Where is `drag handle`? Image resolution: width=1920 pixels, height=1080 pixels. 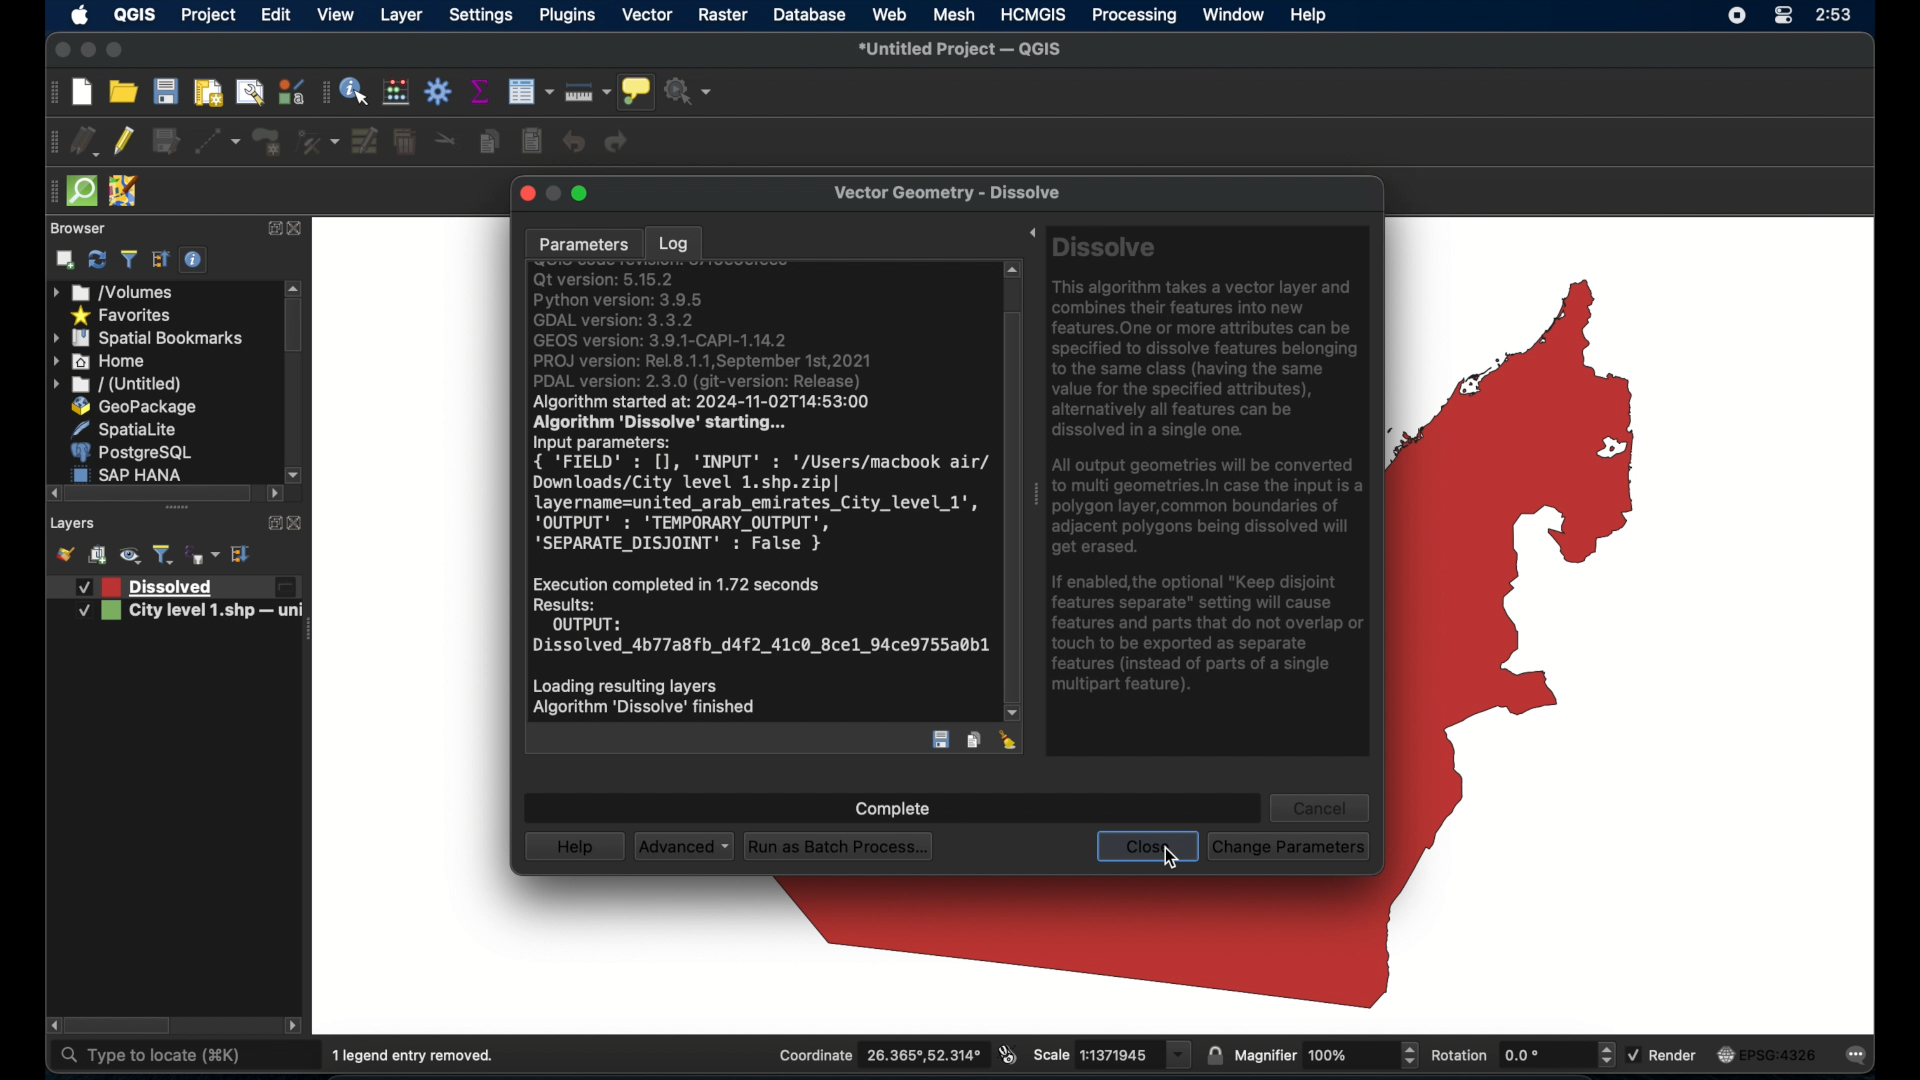 drag handle is located at coordinates (50, 191).